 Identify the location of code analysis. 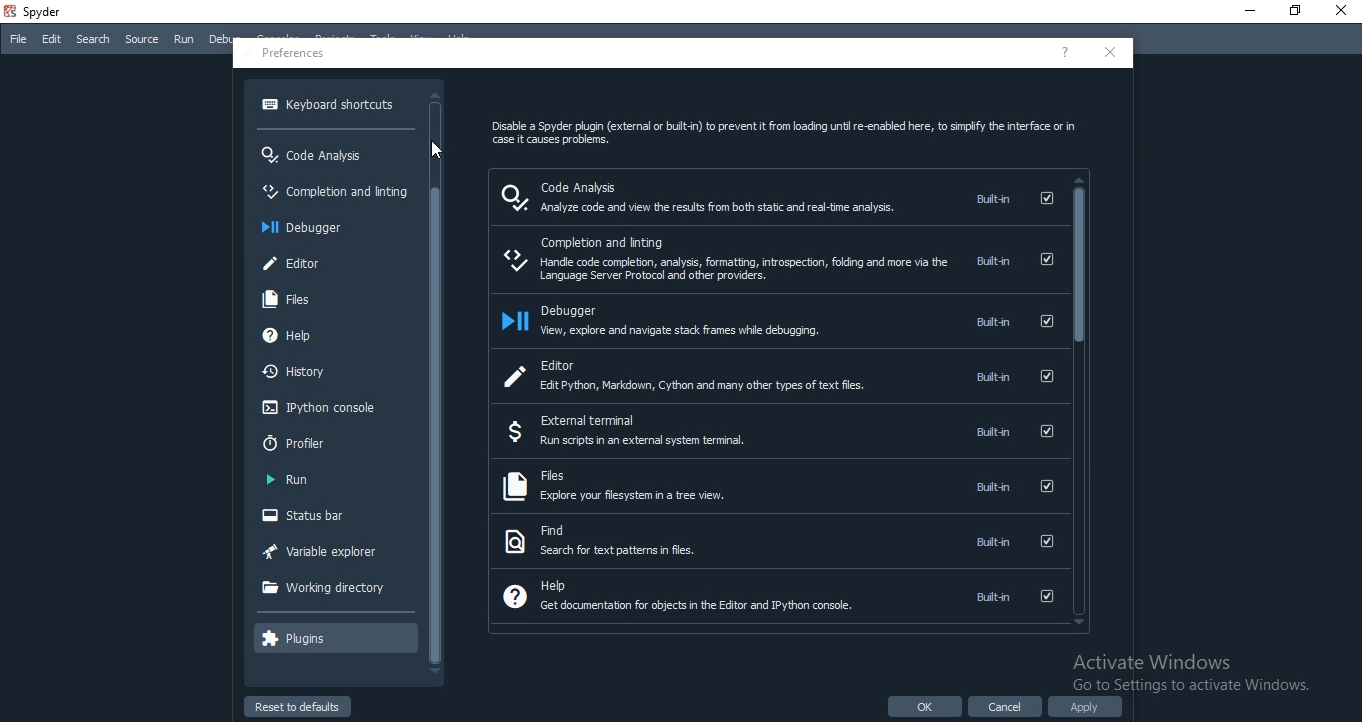
(774, 196).